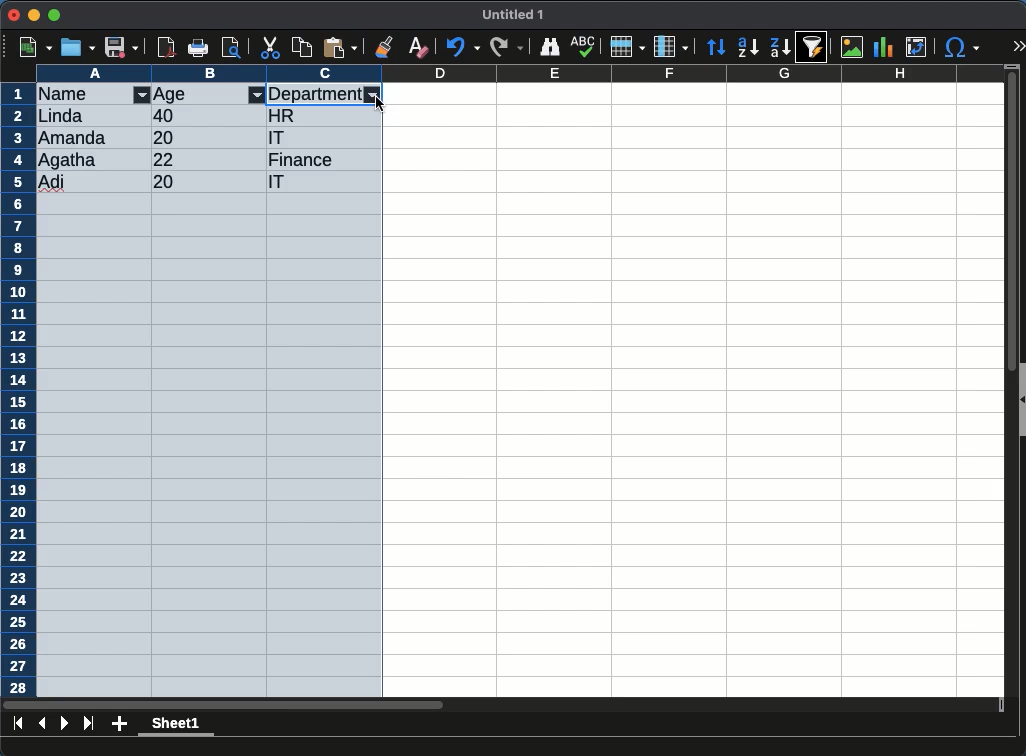 The width and height of the screenshot is (1026, 756). I want to click on columns, so click(520, 73).